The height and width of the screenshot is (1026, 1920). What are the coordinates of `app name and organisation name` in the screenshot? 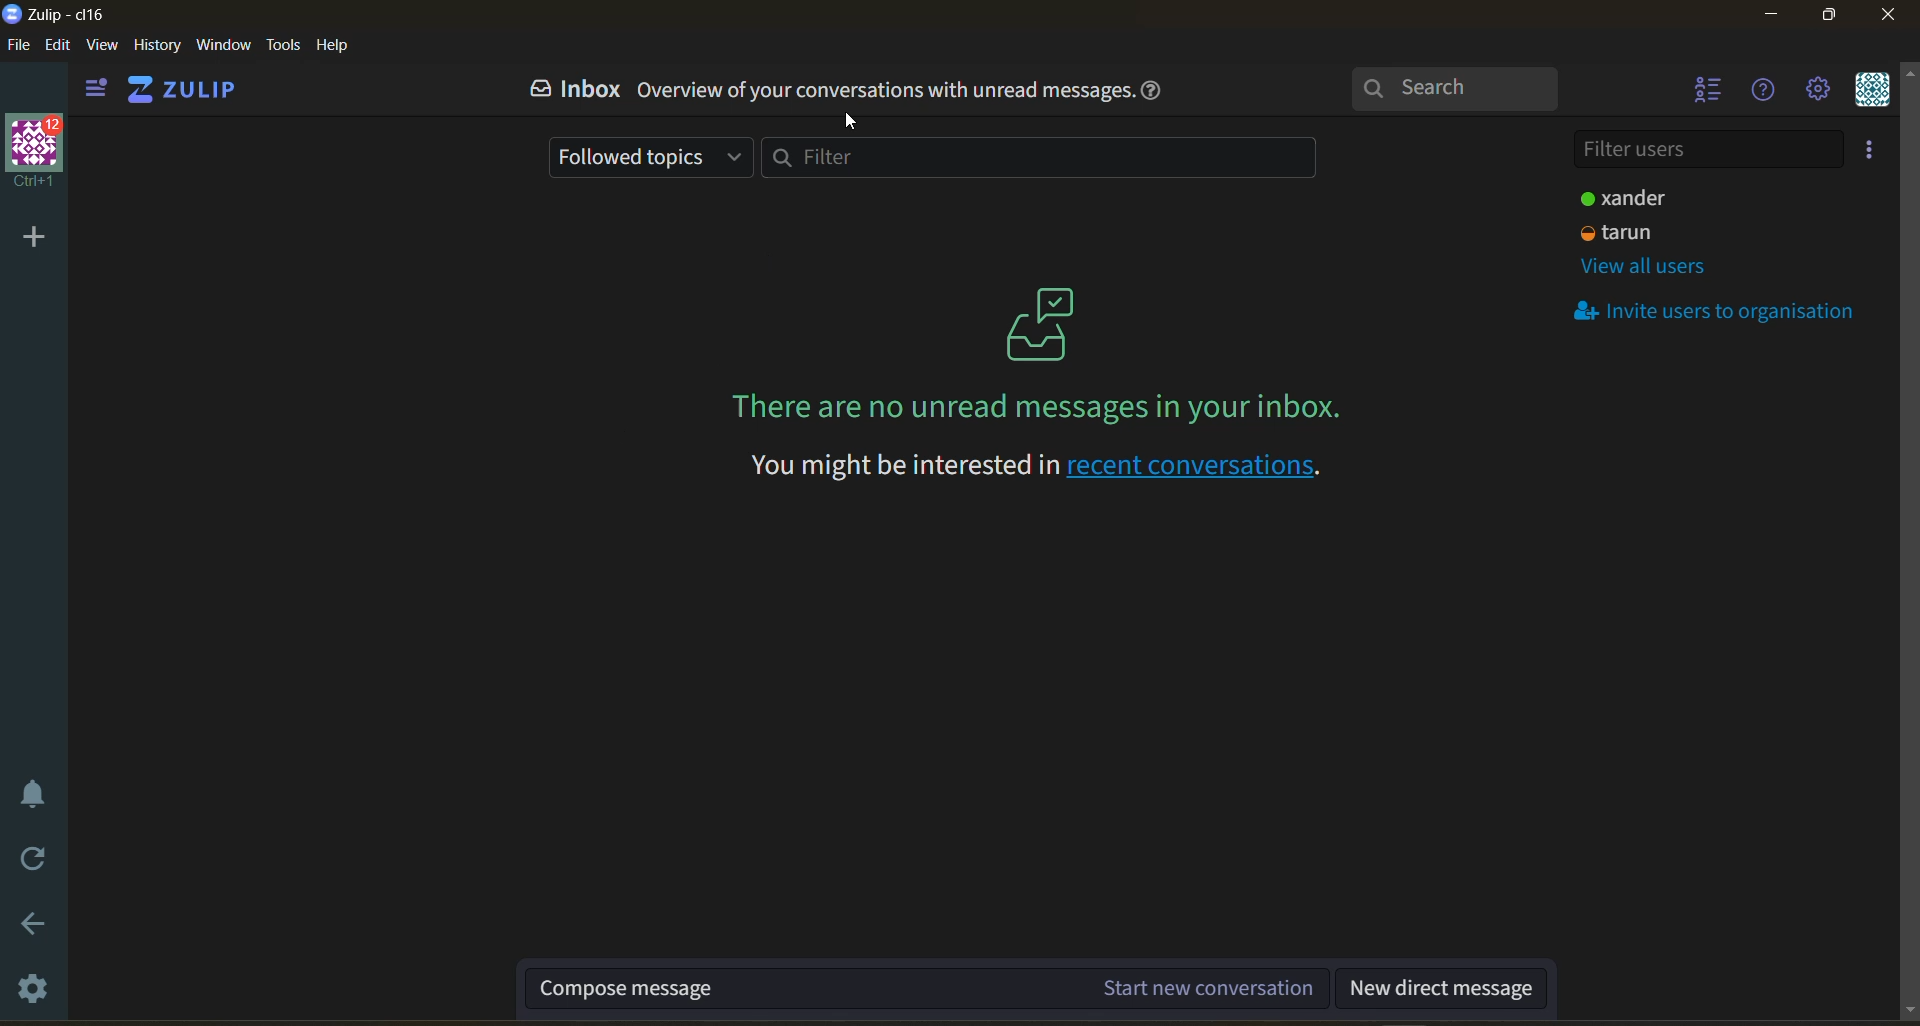 It's located at (56, 13).